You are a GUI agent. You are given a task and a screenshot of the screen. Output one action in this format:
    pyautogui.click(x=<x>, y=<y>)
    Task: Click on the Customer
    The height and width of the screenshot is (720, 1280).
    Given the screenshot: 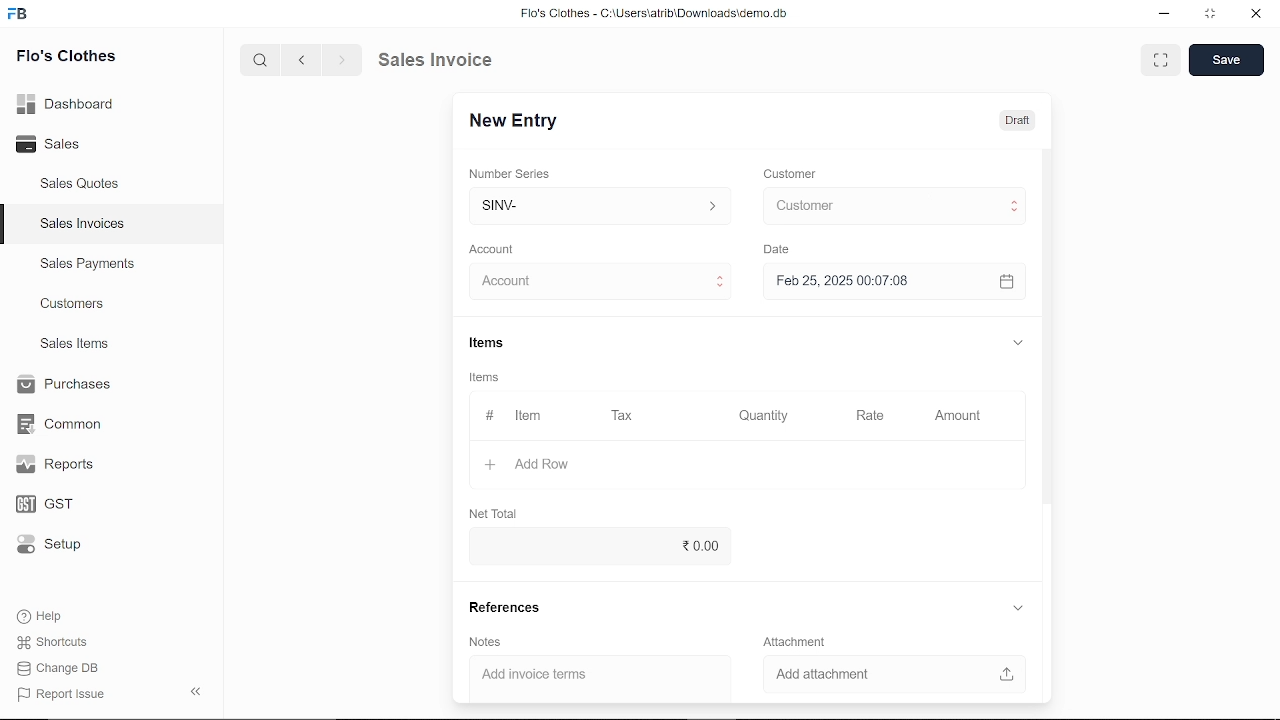 What is the action you would take?
    pyautogui.click(x=790, y=173)
    